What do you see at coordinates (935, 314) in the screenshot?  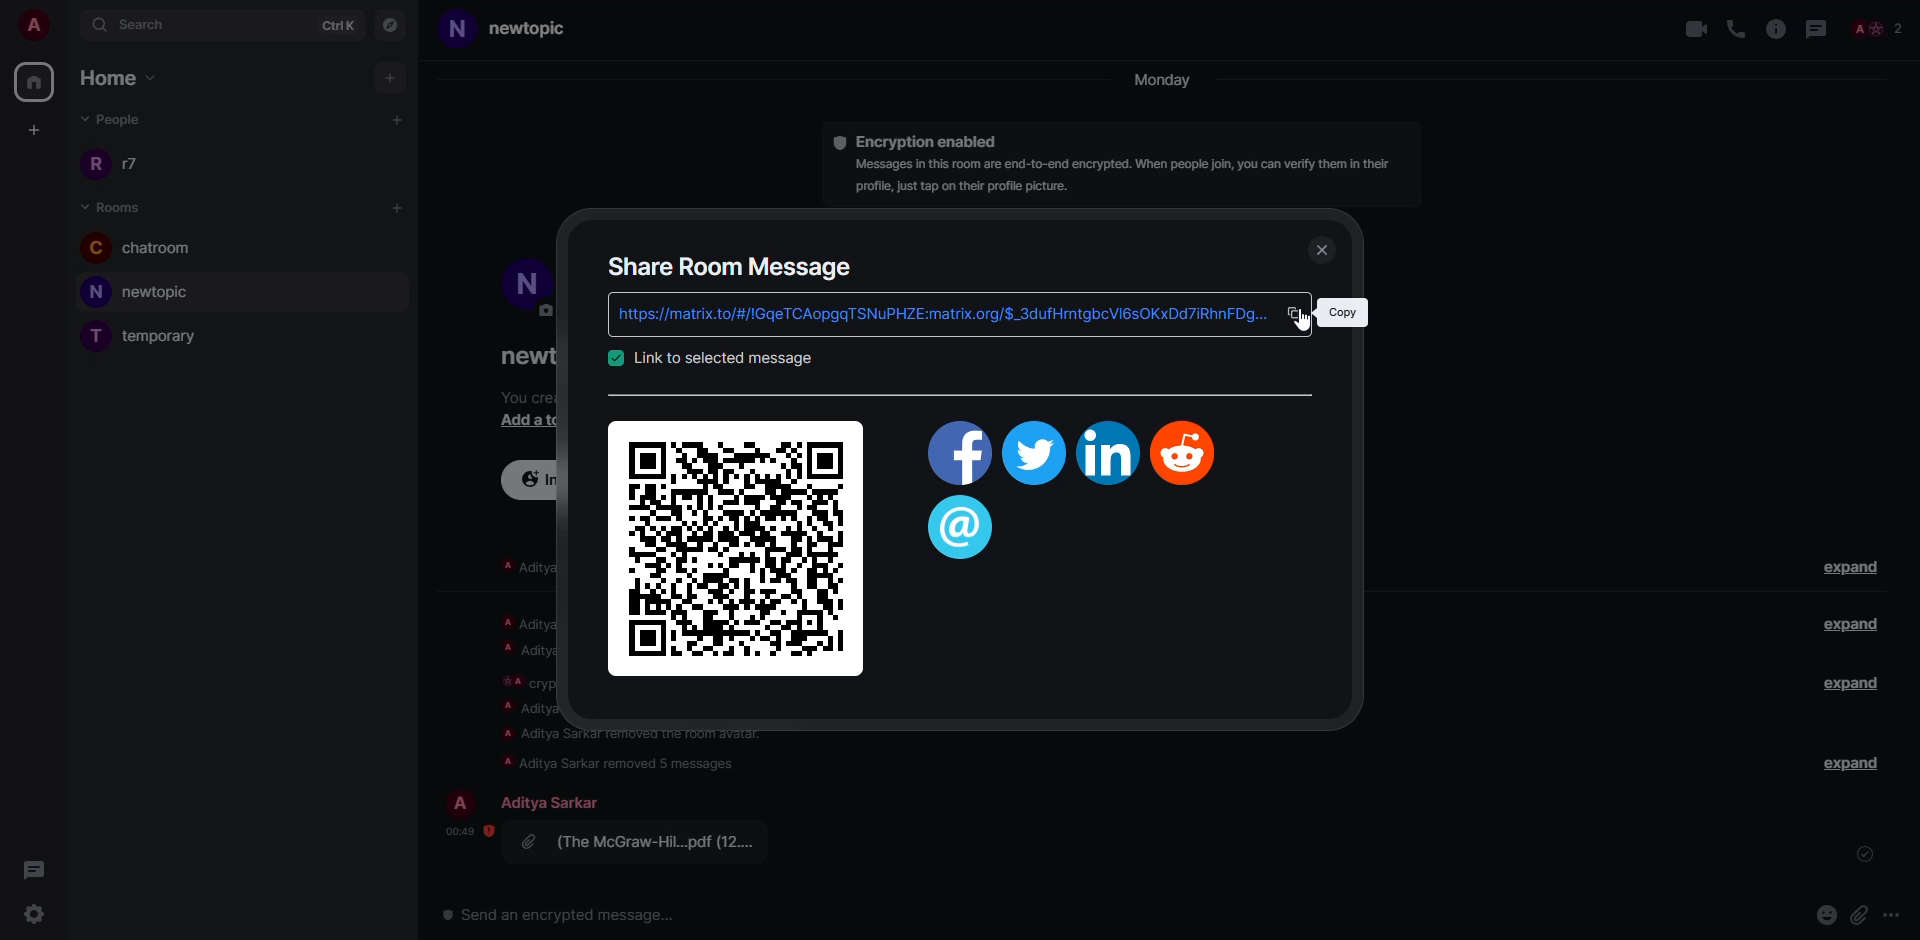 I see `https://matrix.to/#/1GqeTCAOPgqTSNUPHZE:matrix.org/$_3dufHmtgbcVIBSOKXDA7IRhNFDG...` at bounding box center [935, 314].